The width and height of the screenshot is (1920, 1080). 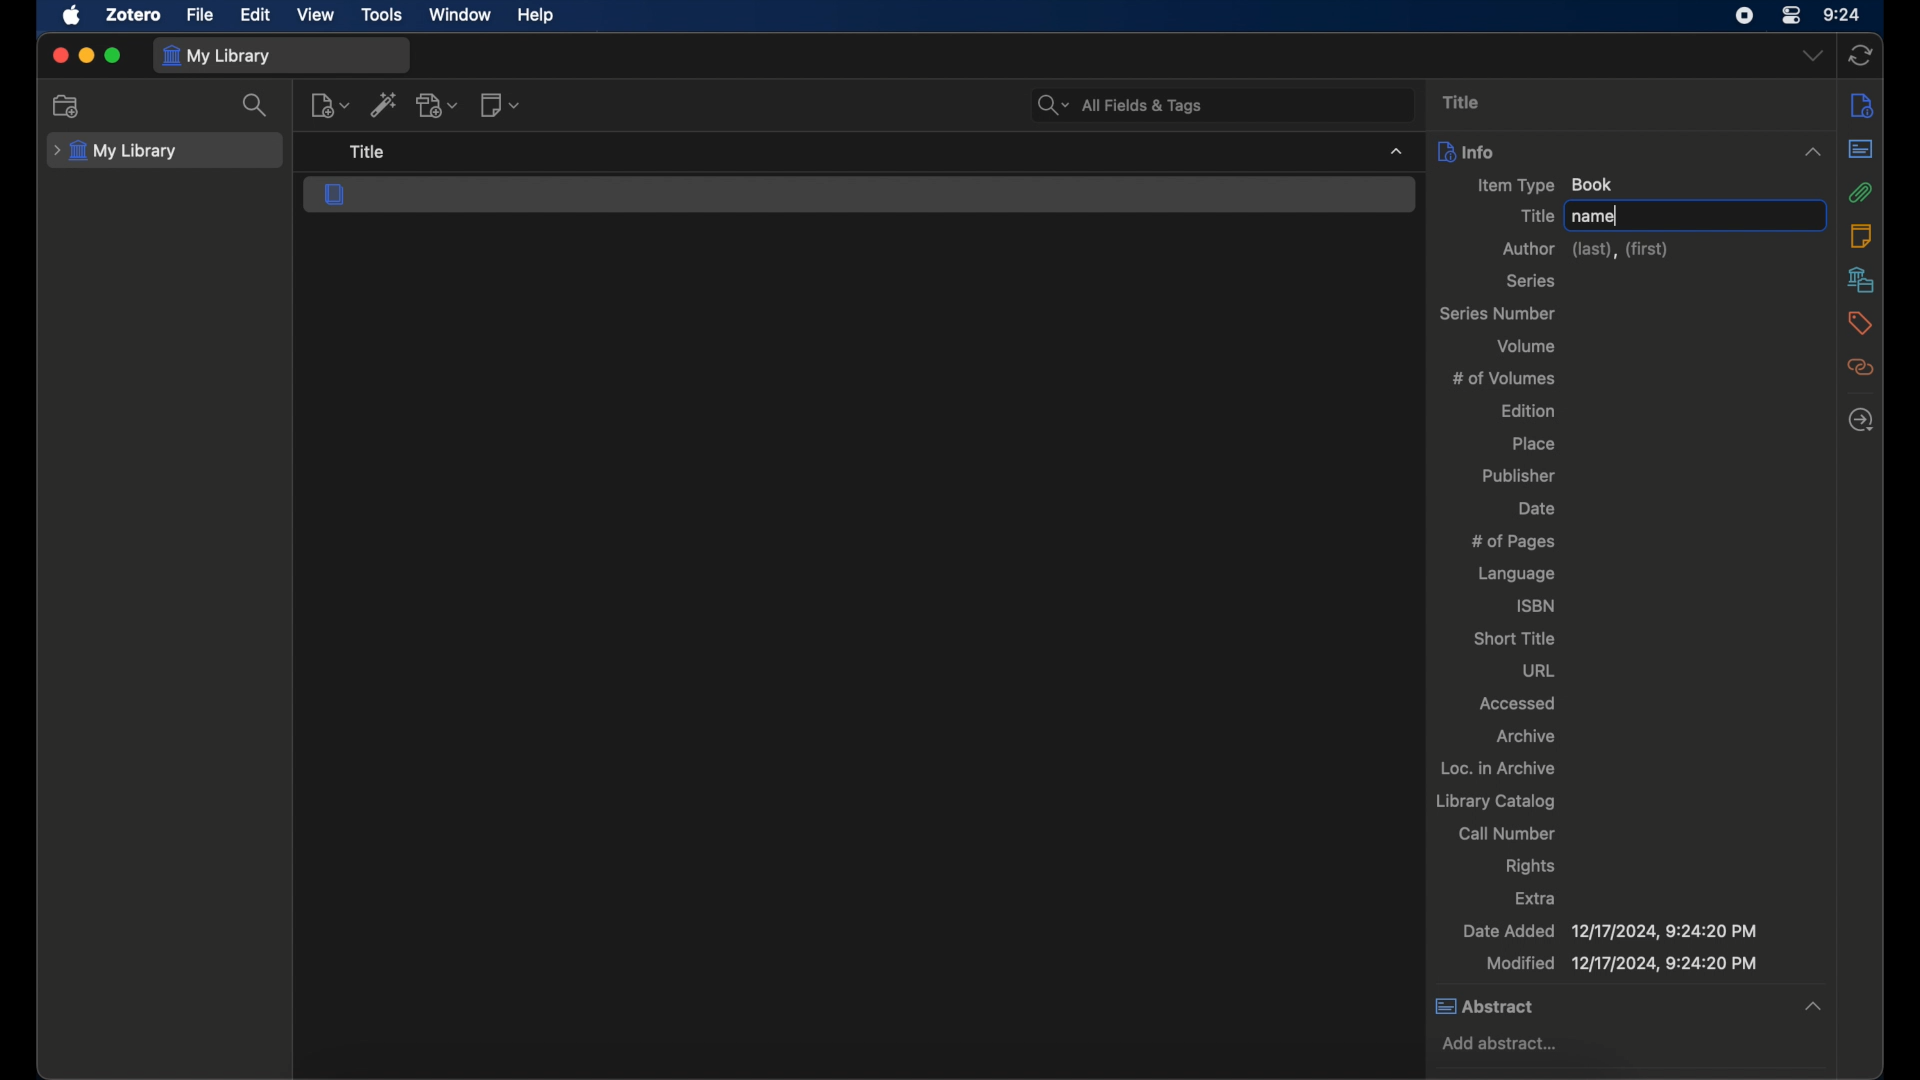 What do you see at coordinates (330, 107) in the screenshot?
I see `new item` at bounding box center [330, 107].